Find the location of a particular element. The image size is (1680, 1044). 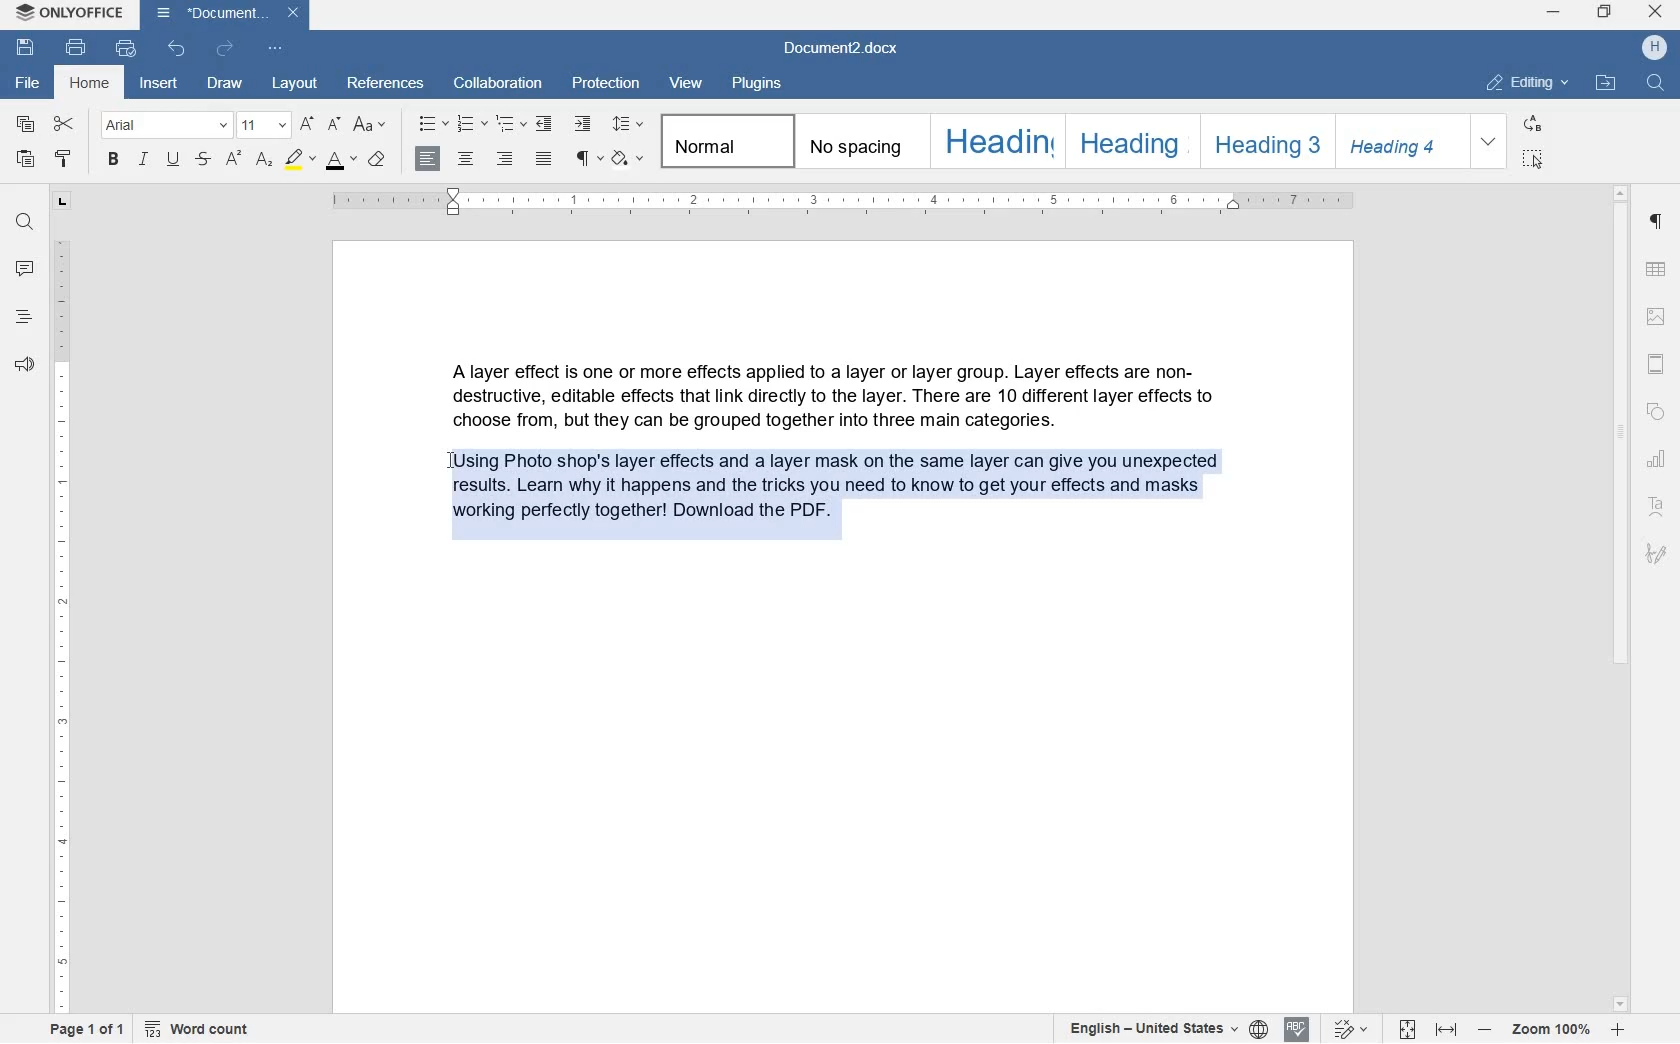

ZOOM IN OR ZOOM OUT is located at coordinates (1551, 1030).